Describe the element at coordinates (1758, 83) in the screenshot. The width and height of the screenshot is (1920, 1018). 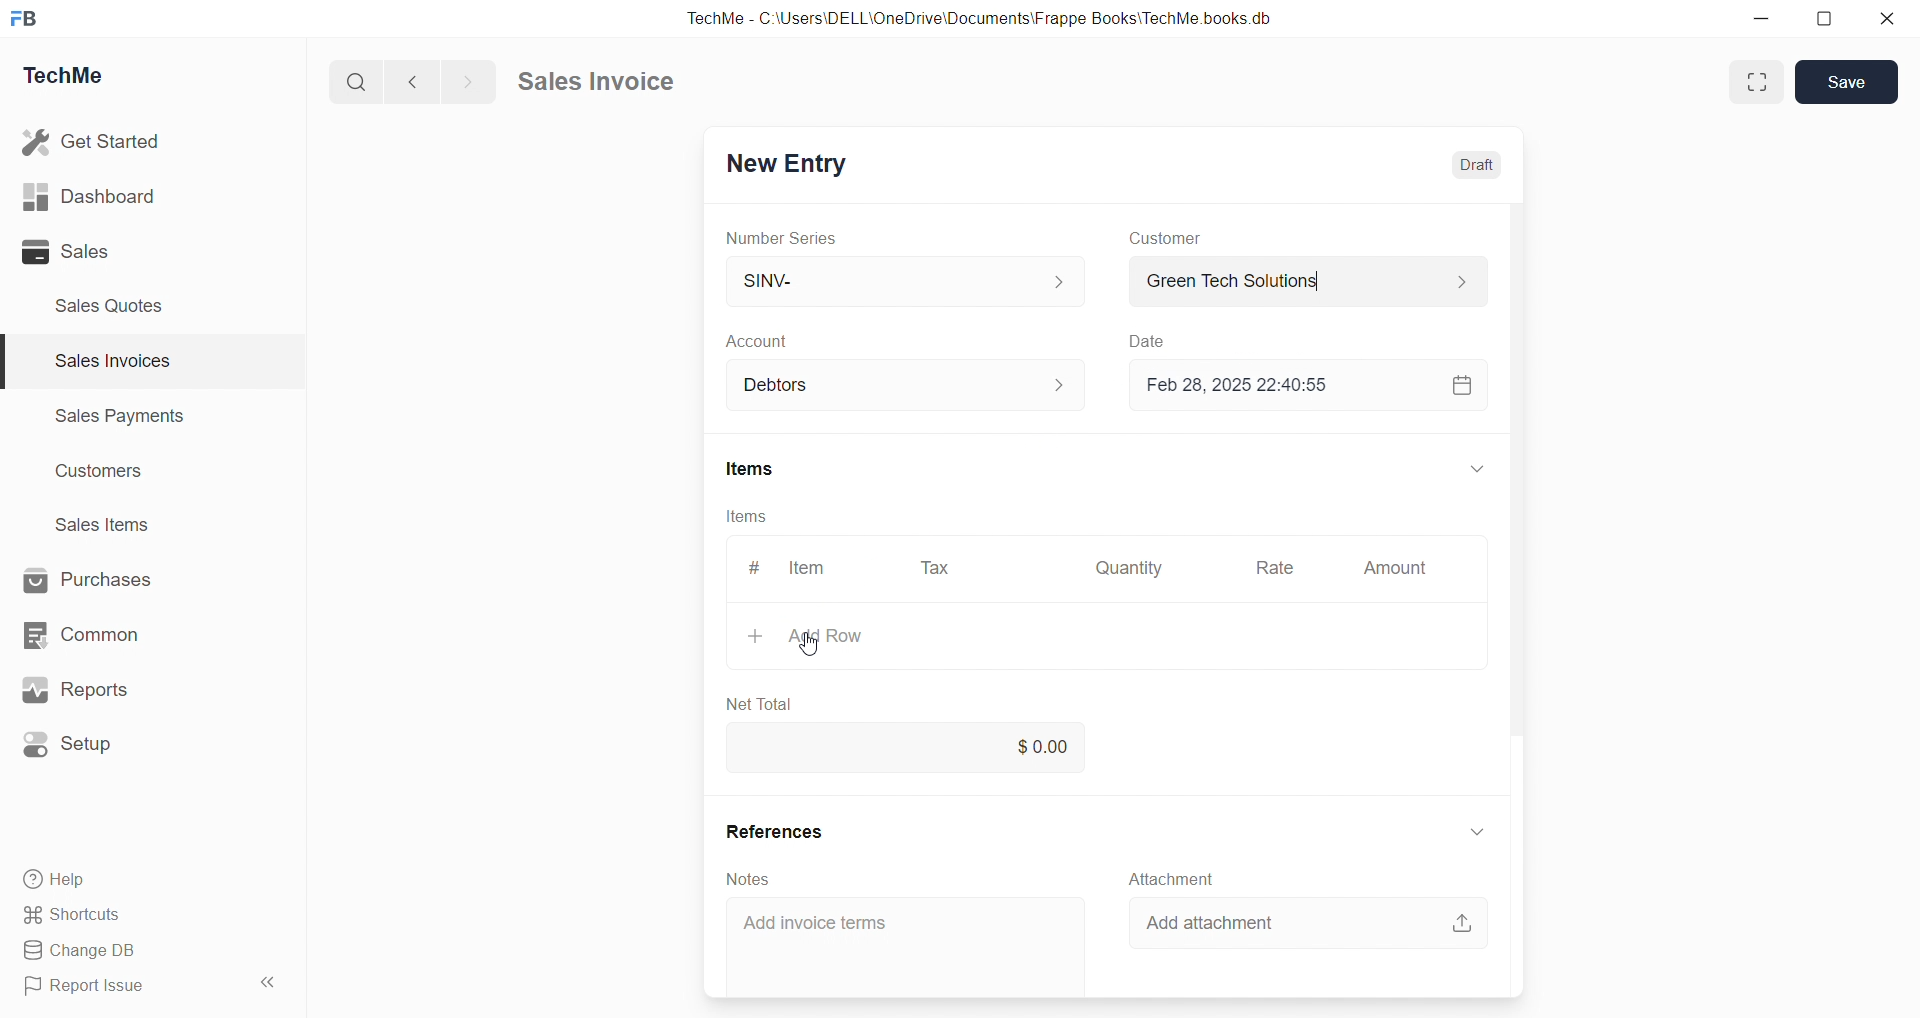
I see `enlarge` at that location.